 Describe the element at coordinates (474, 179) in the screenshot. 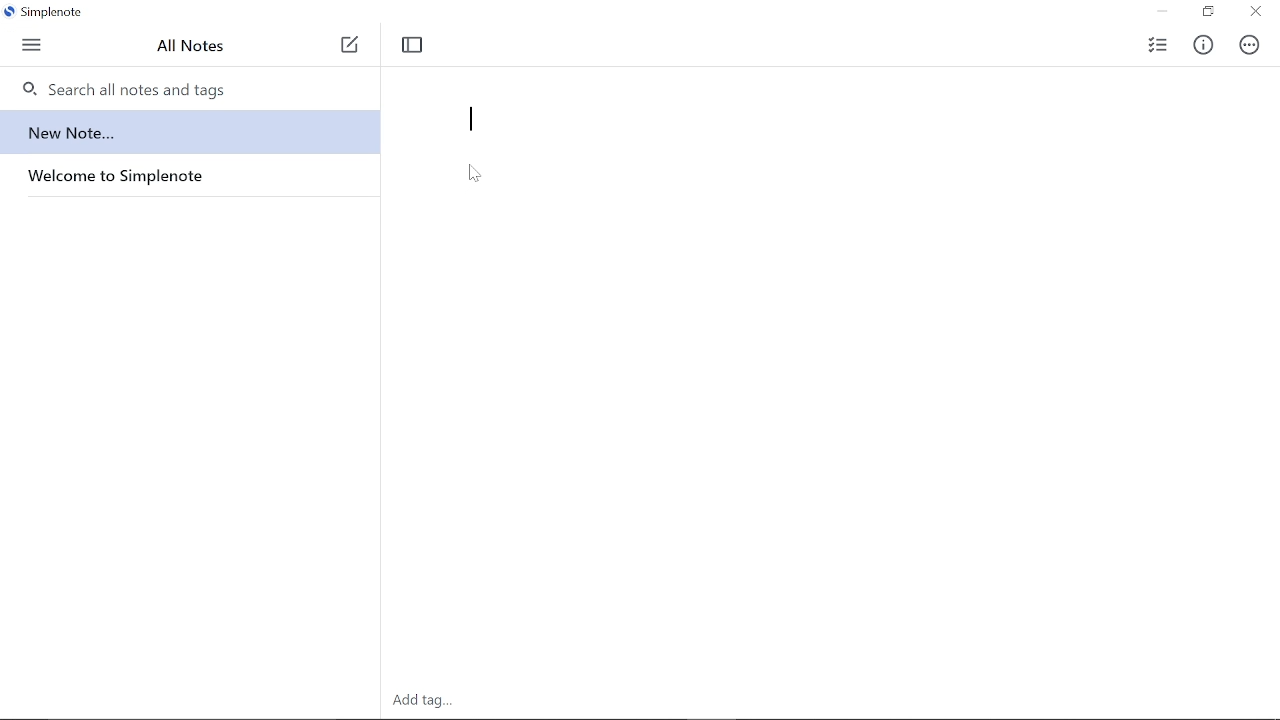

I see `Cursor` at that location.